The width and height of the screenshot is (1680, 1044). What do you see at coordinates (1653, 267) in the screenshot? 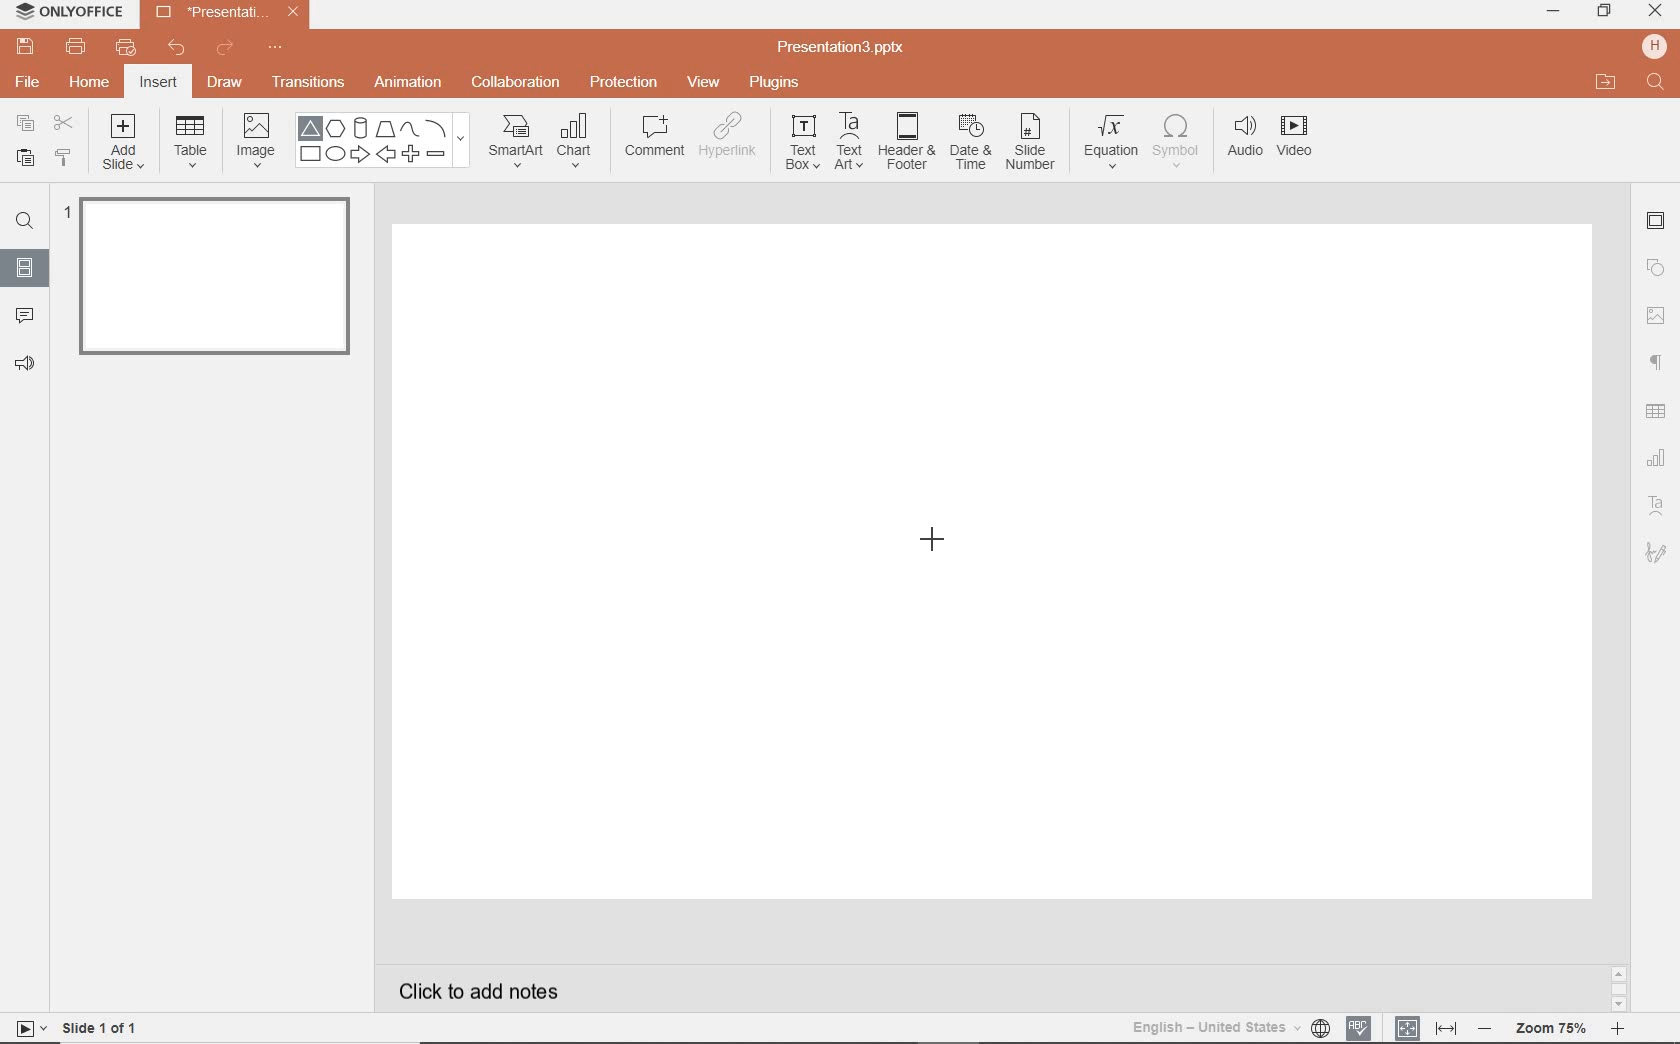
I see `SHAPE SETTINGS` at bounding box center [1653, 267].